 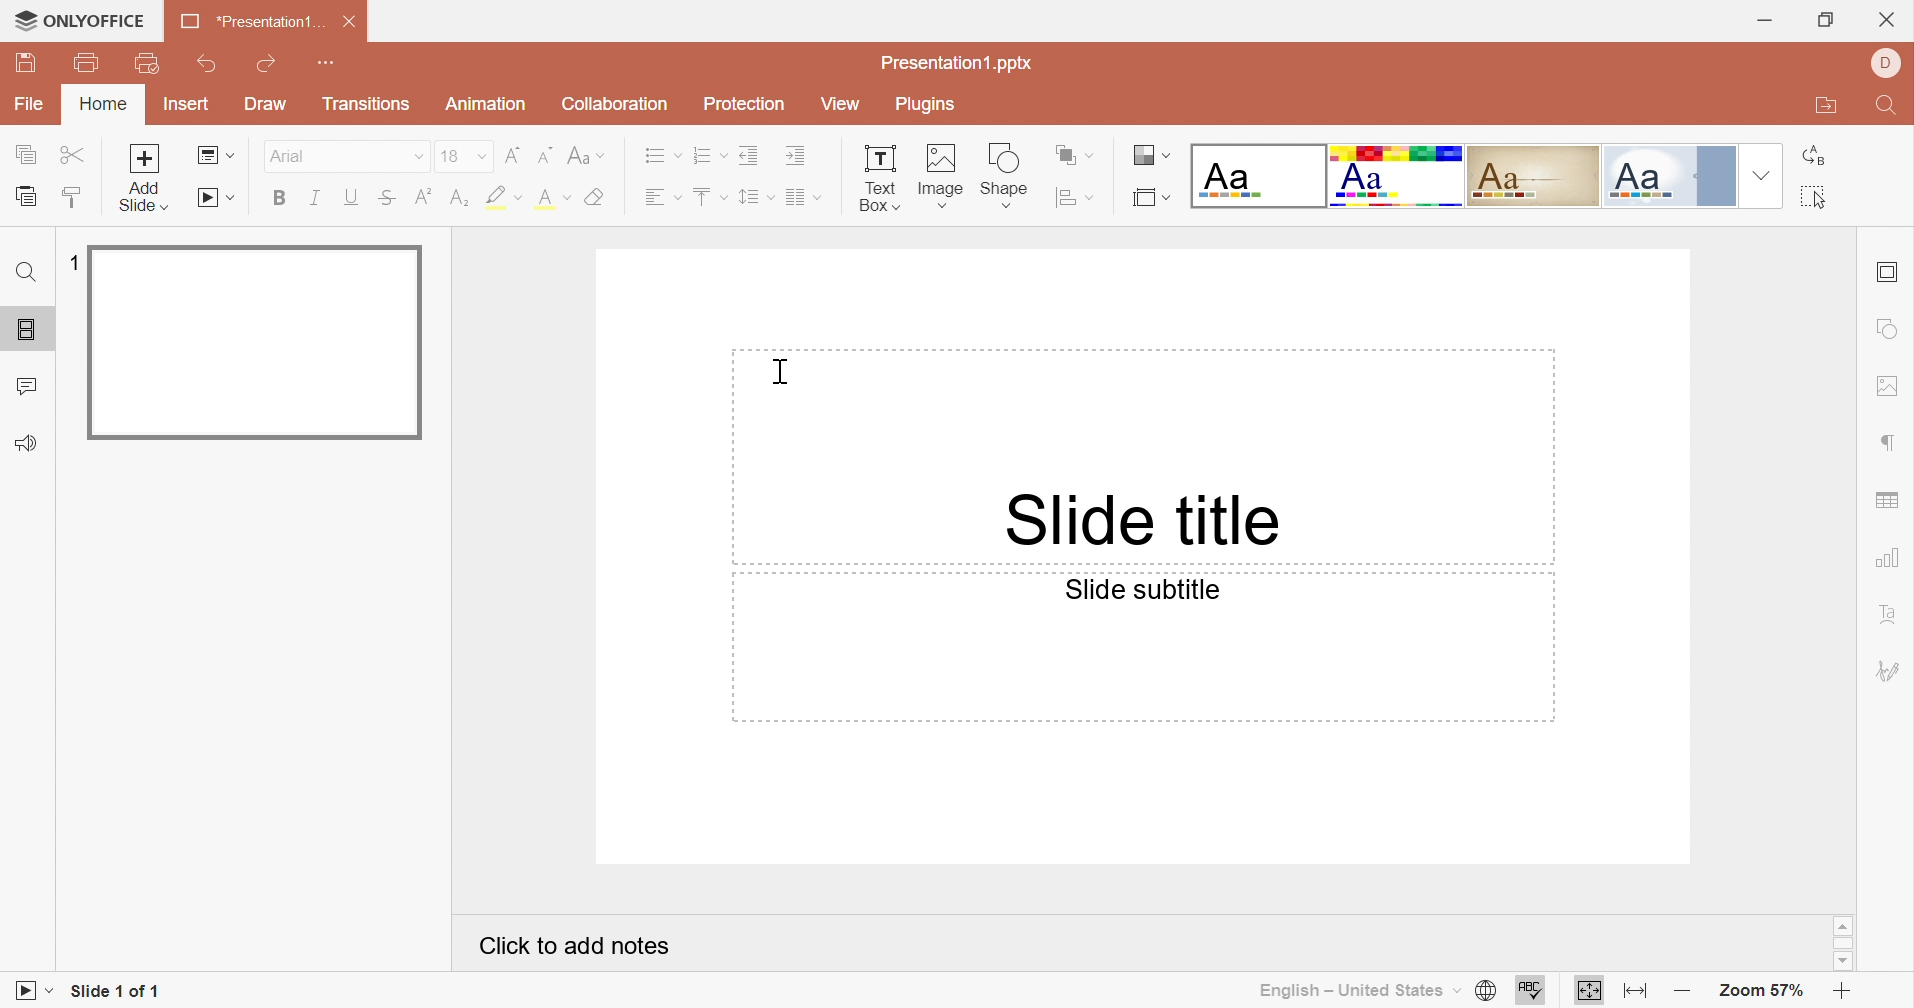 I want to click on Highlight font, so click(x=505, y=198).